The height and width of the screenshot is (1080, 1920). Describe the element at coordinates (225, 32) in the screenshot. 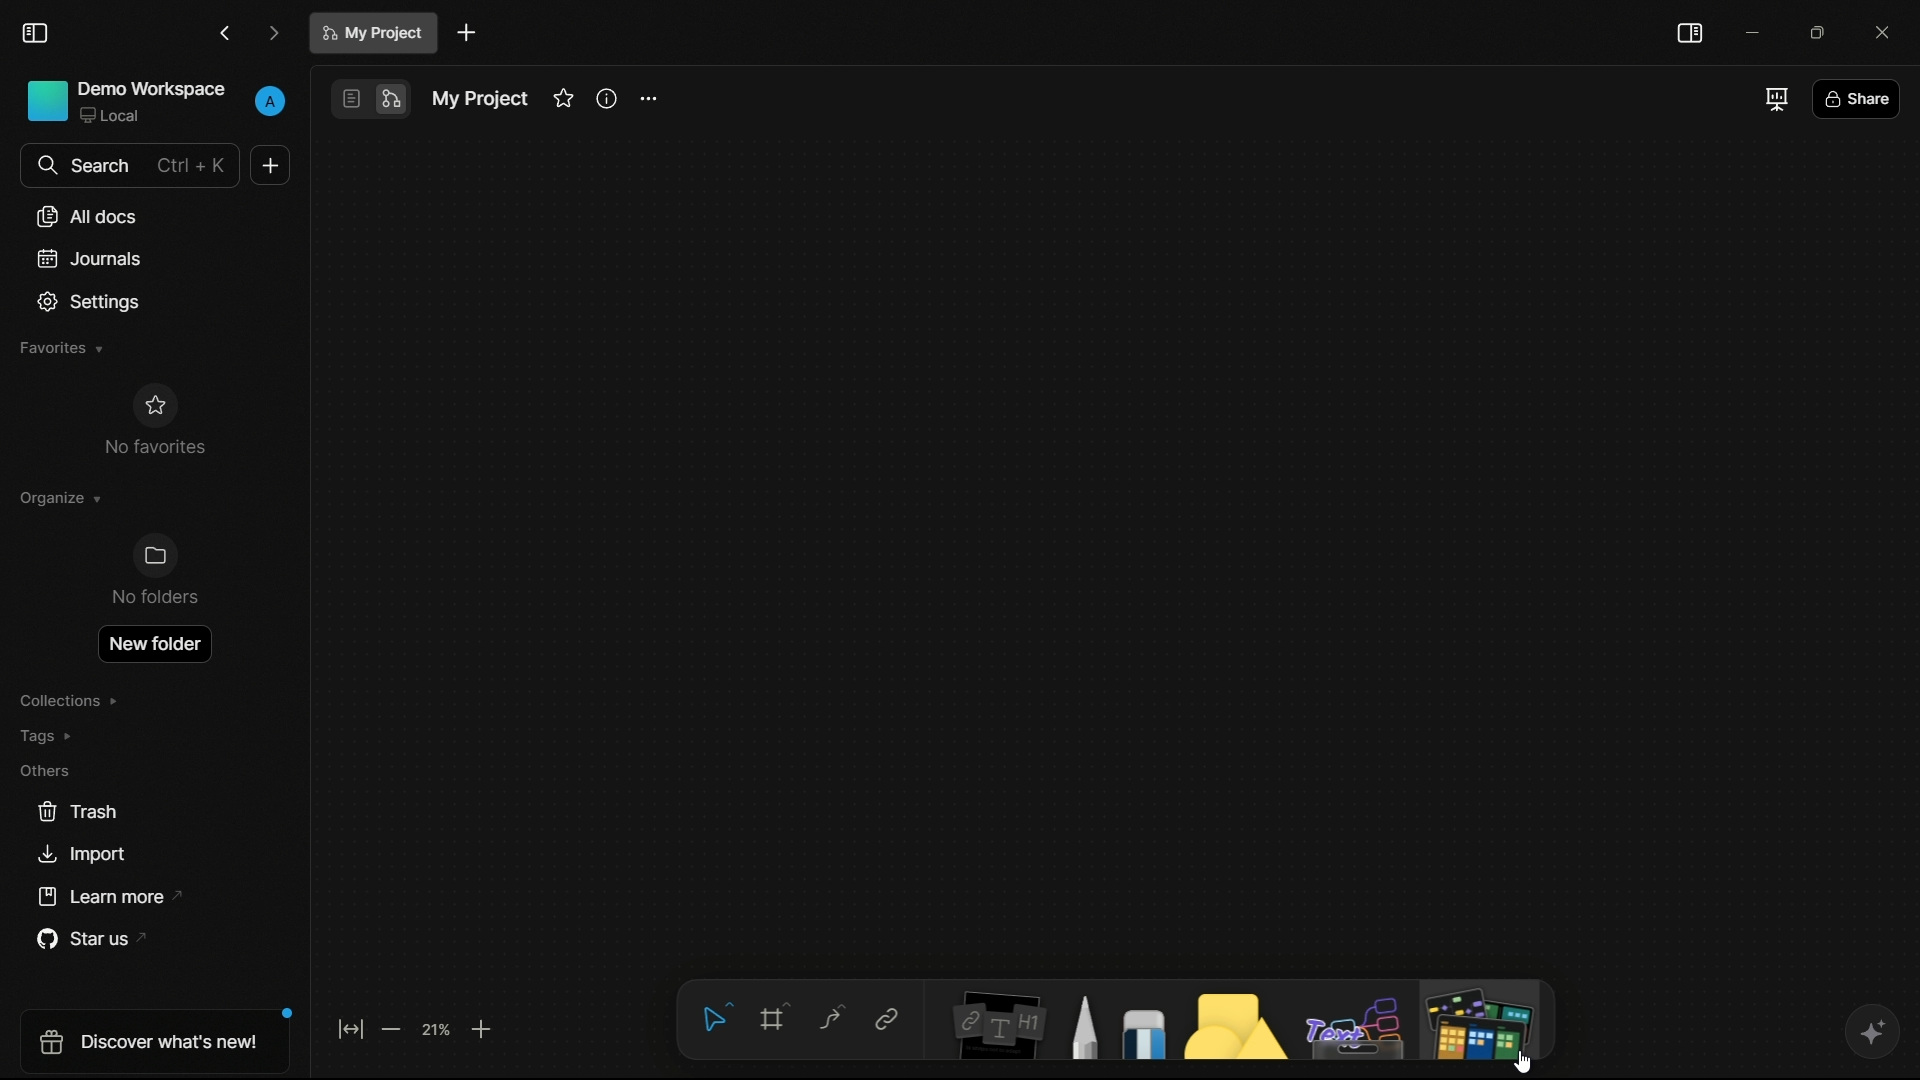

I see `back` at that location.